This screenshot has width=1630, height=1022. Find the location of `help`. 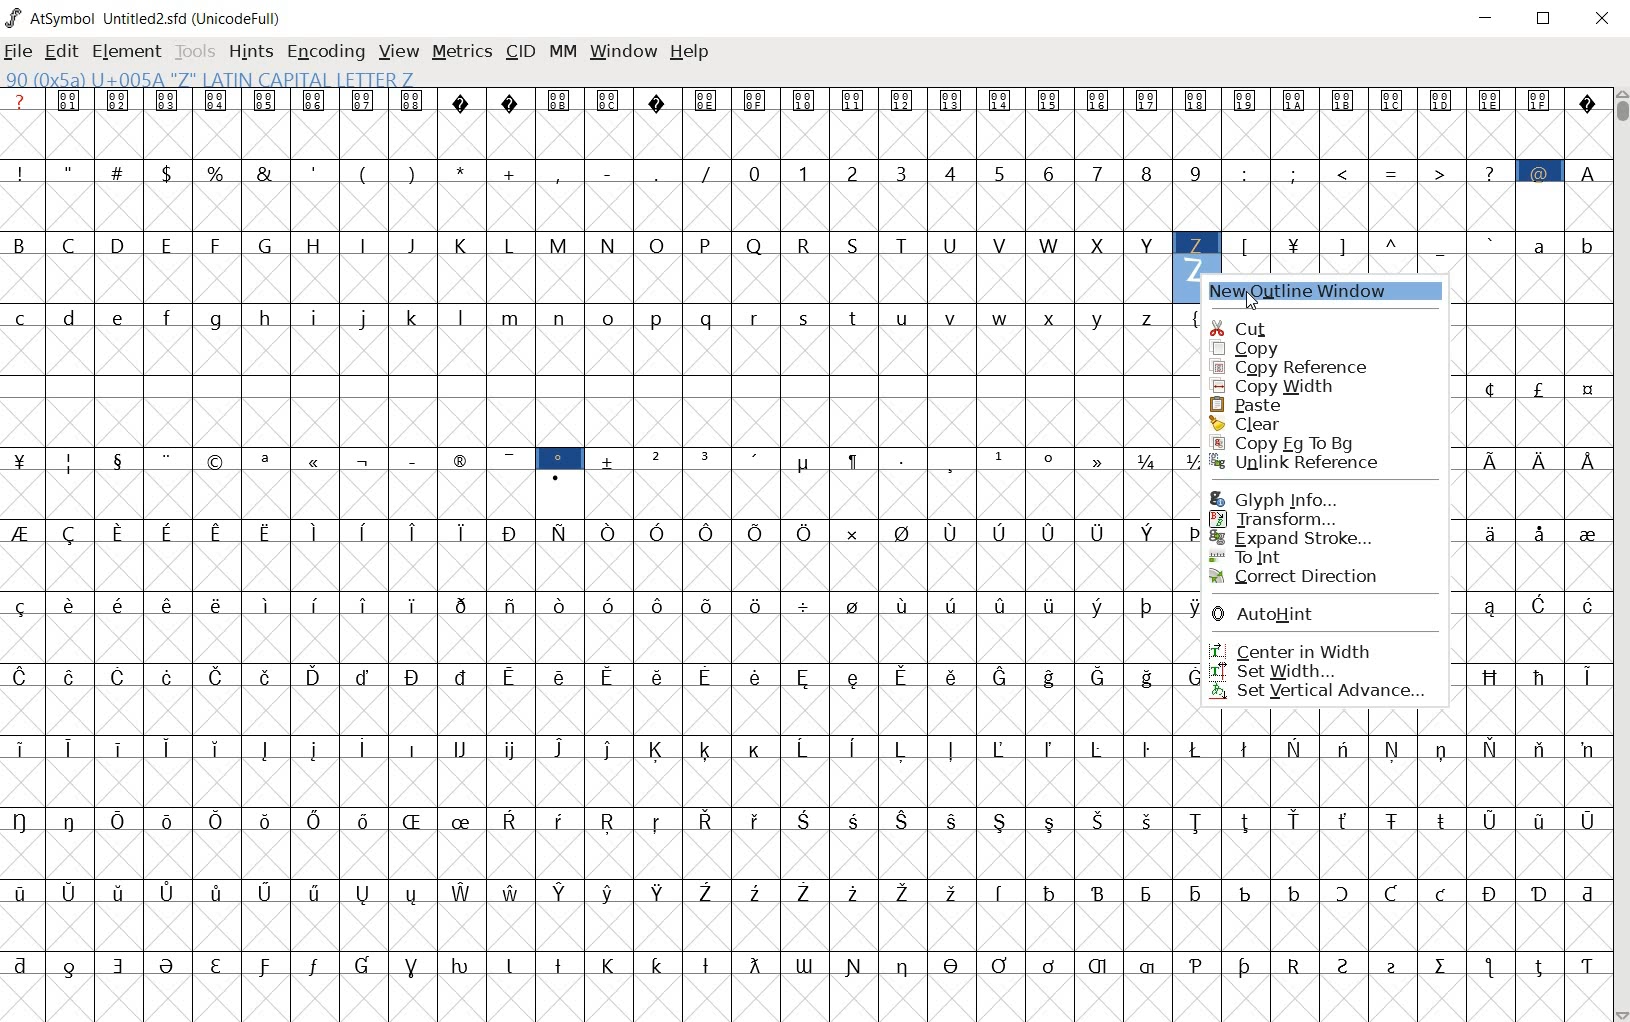

help is located at coordinates (691, 52).